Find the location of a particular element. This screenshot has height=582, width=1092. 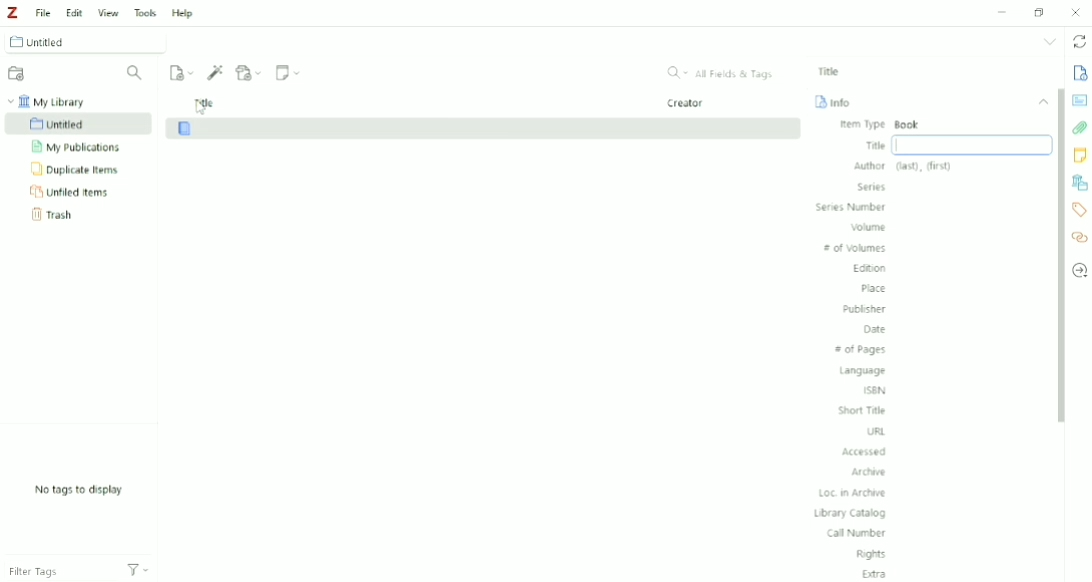

Add Attachment is located at coordinates (250, 71).